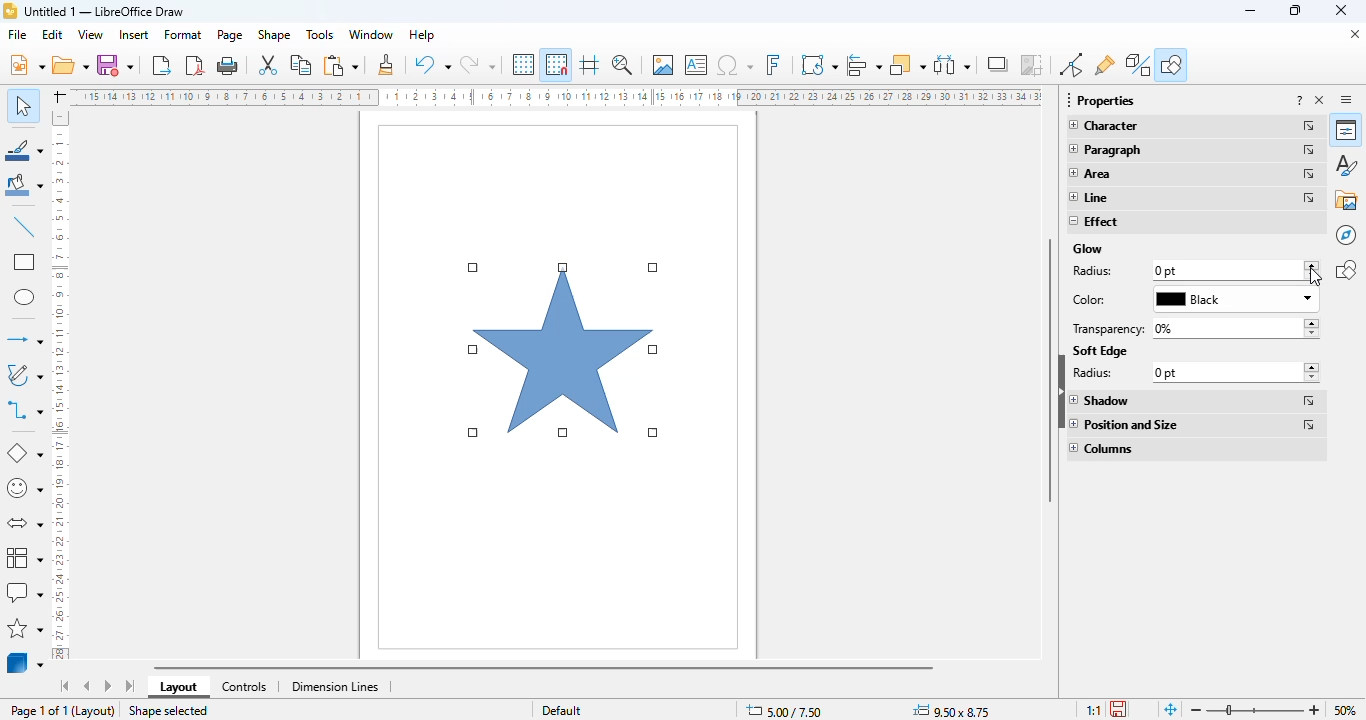 This screenshot has width=1366, height=720. Describe the element at coordinates (1346, 269) in the screenshot. I see `shapes` at that location.